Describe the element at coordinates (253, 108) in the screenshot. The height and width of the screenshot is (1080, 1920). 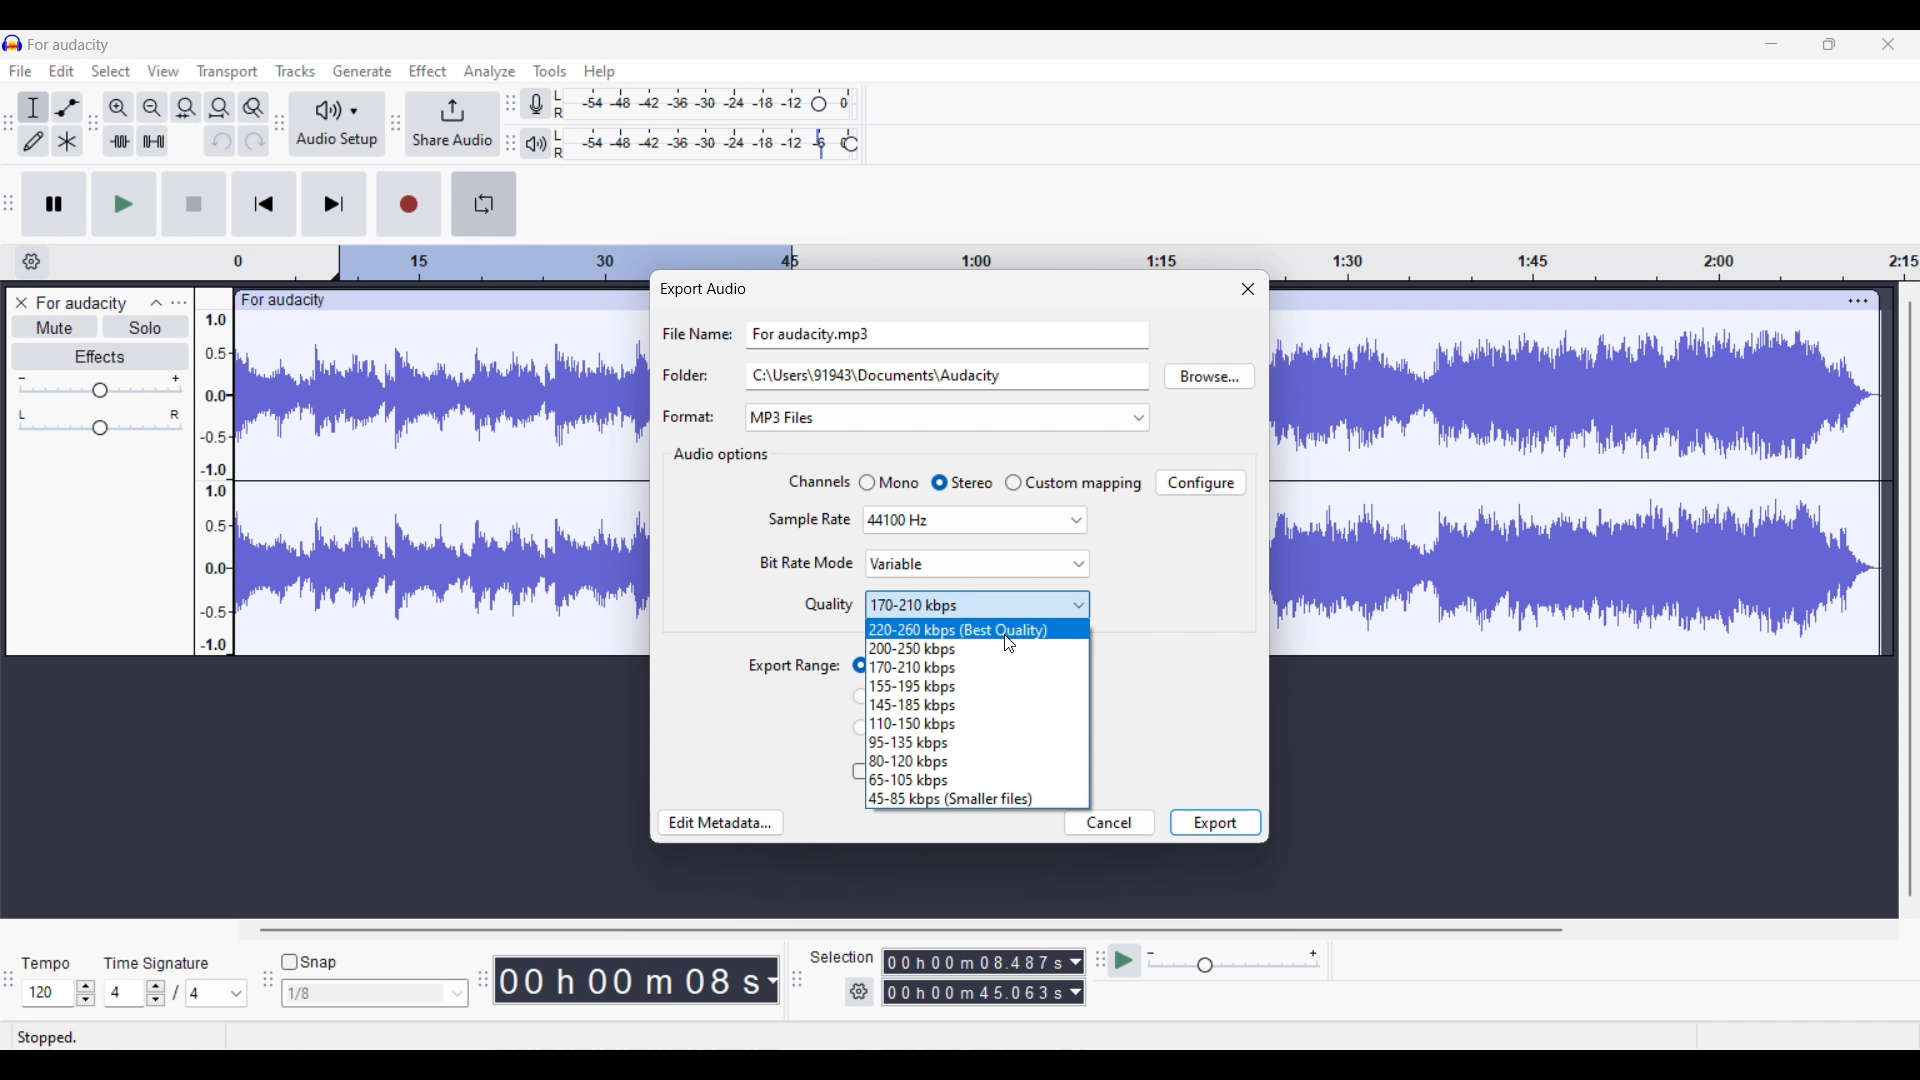
I see `Zoom toggle` at that location.